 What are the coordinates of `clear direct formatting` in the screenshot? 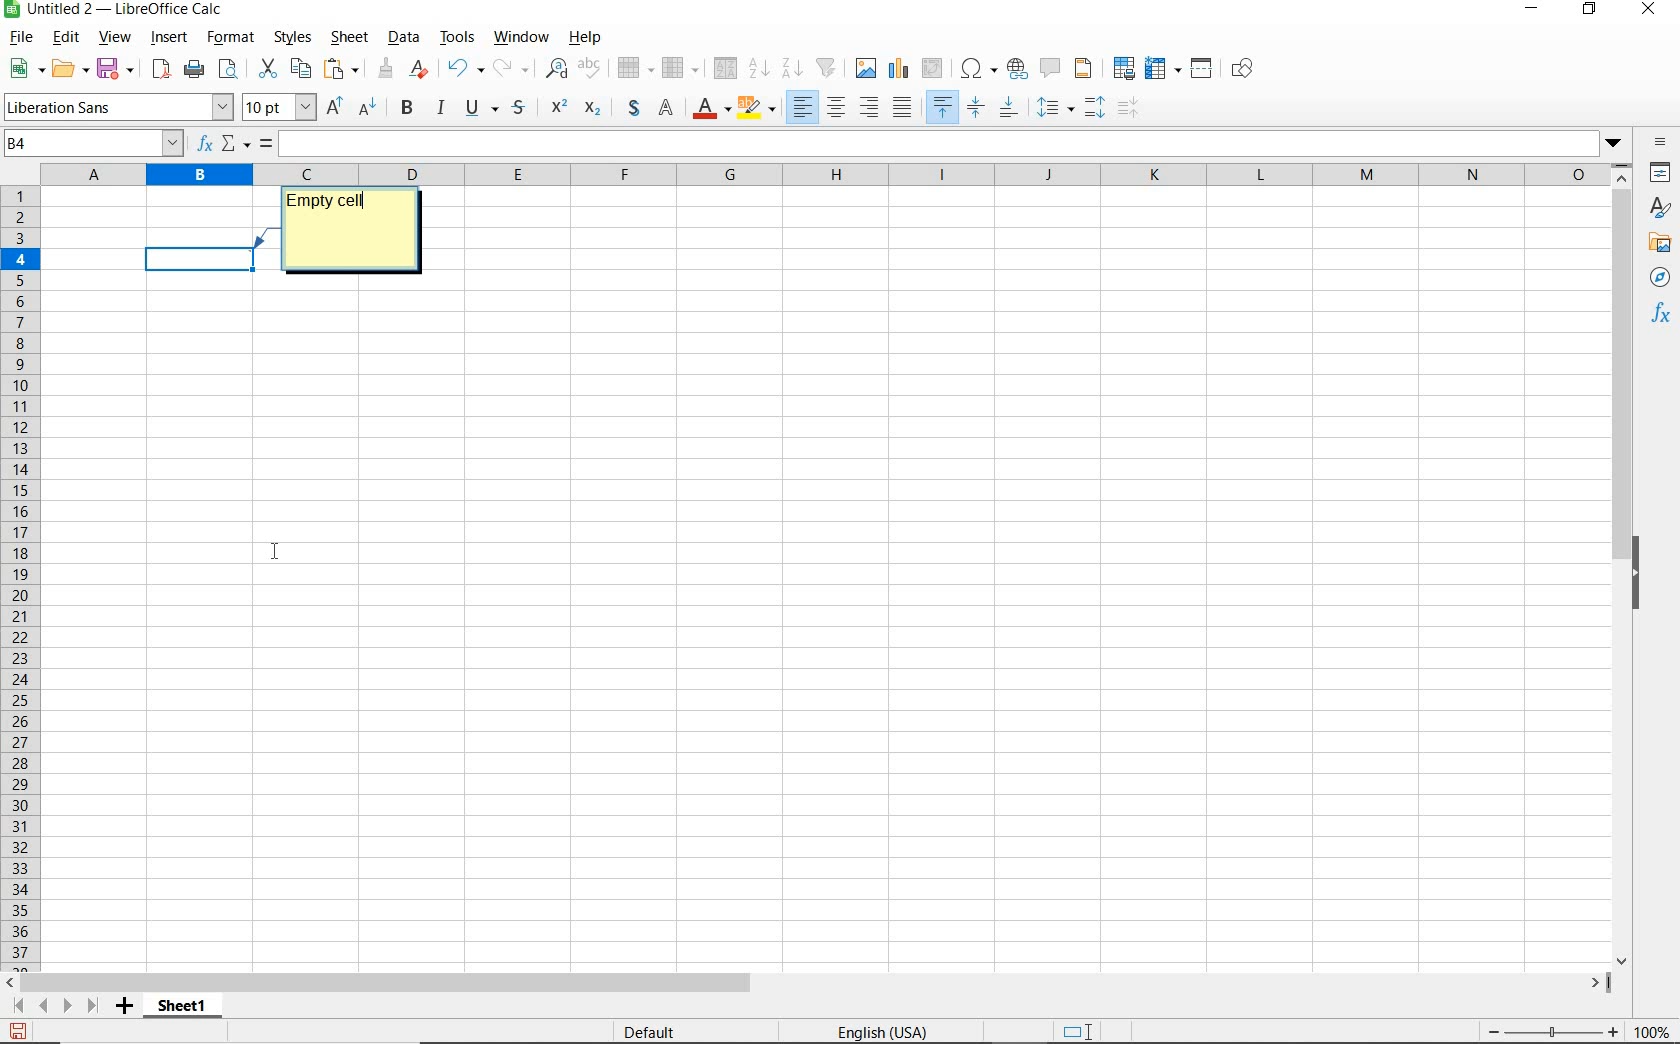 It's located at (421, 71).